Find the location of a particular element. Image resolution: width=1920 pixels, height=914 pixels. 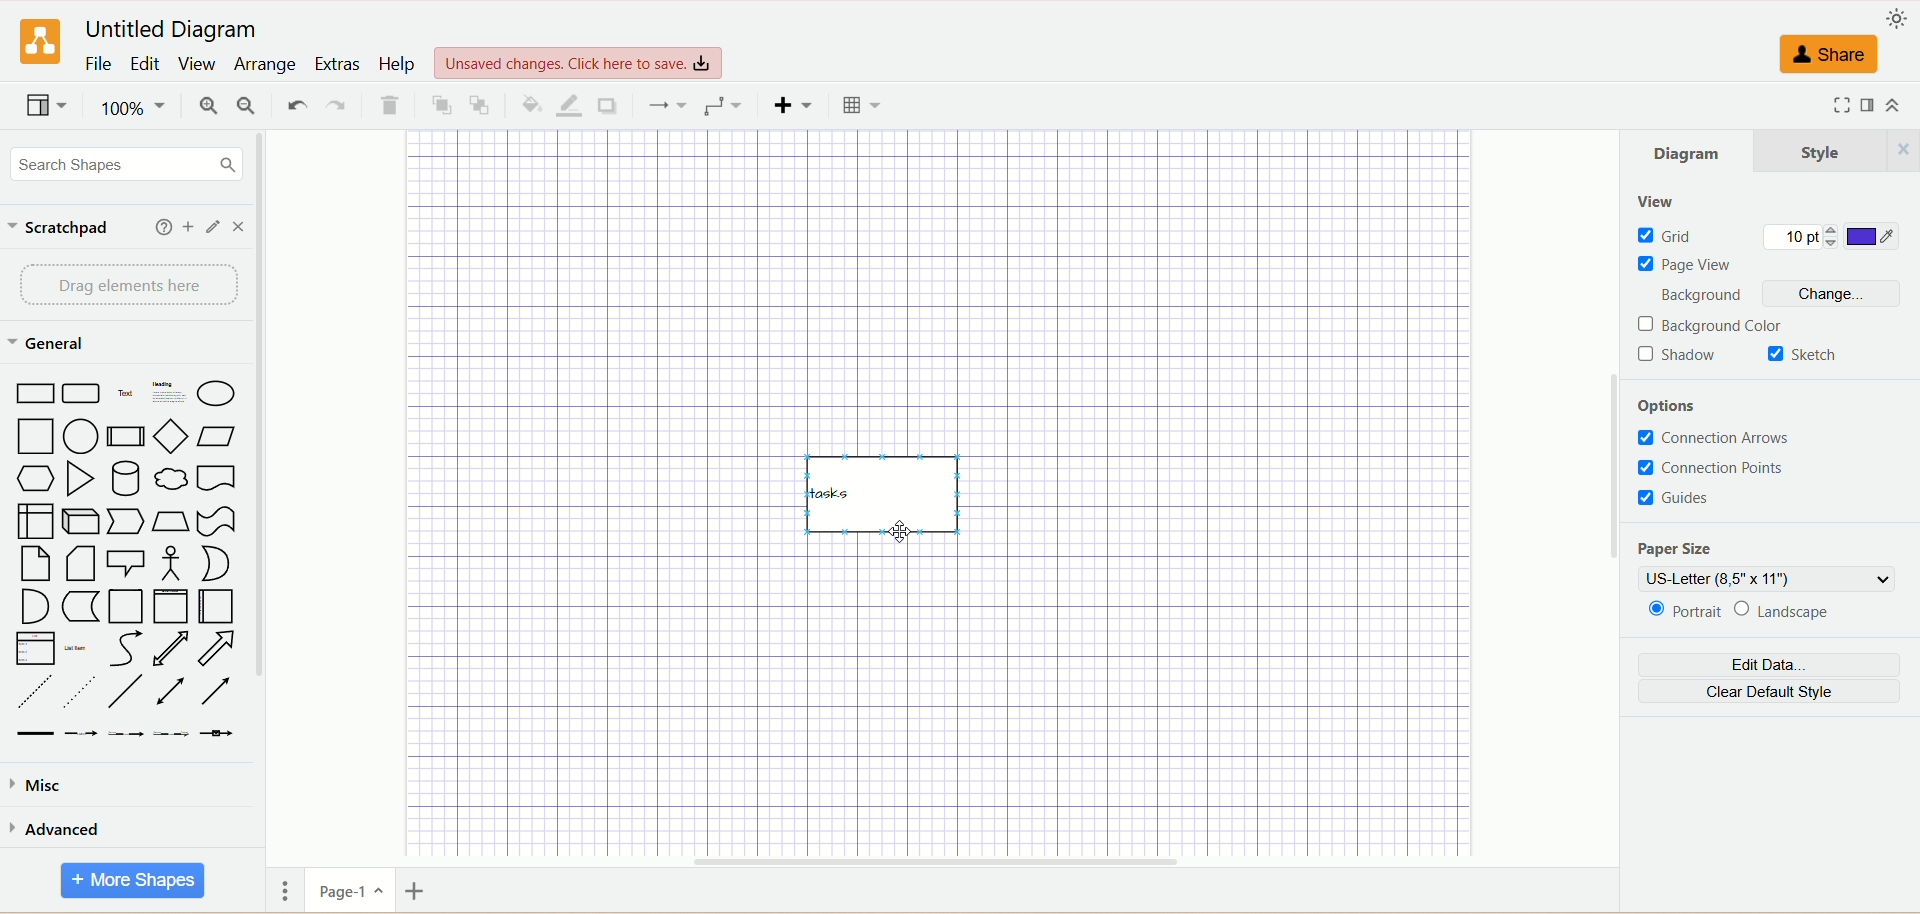

US-letter (8,5" x 11") is located at coordinates (1766, 579).